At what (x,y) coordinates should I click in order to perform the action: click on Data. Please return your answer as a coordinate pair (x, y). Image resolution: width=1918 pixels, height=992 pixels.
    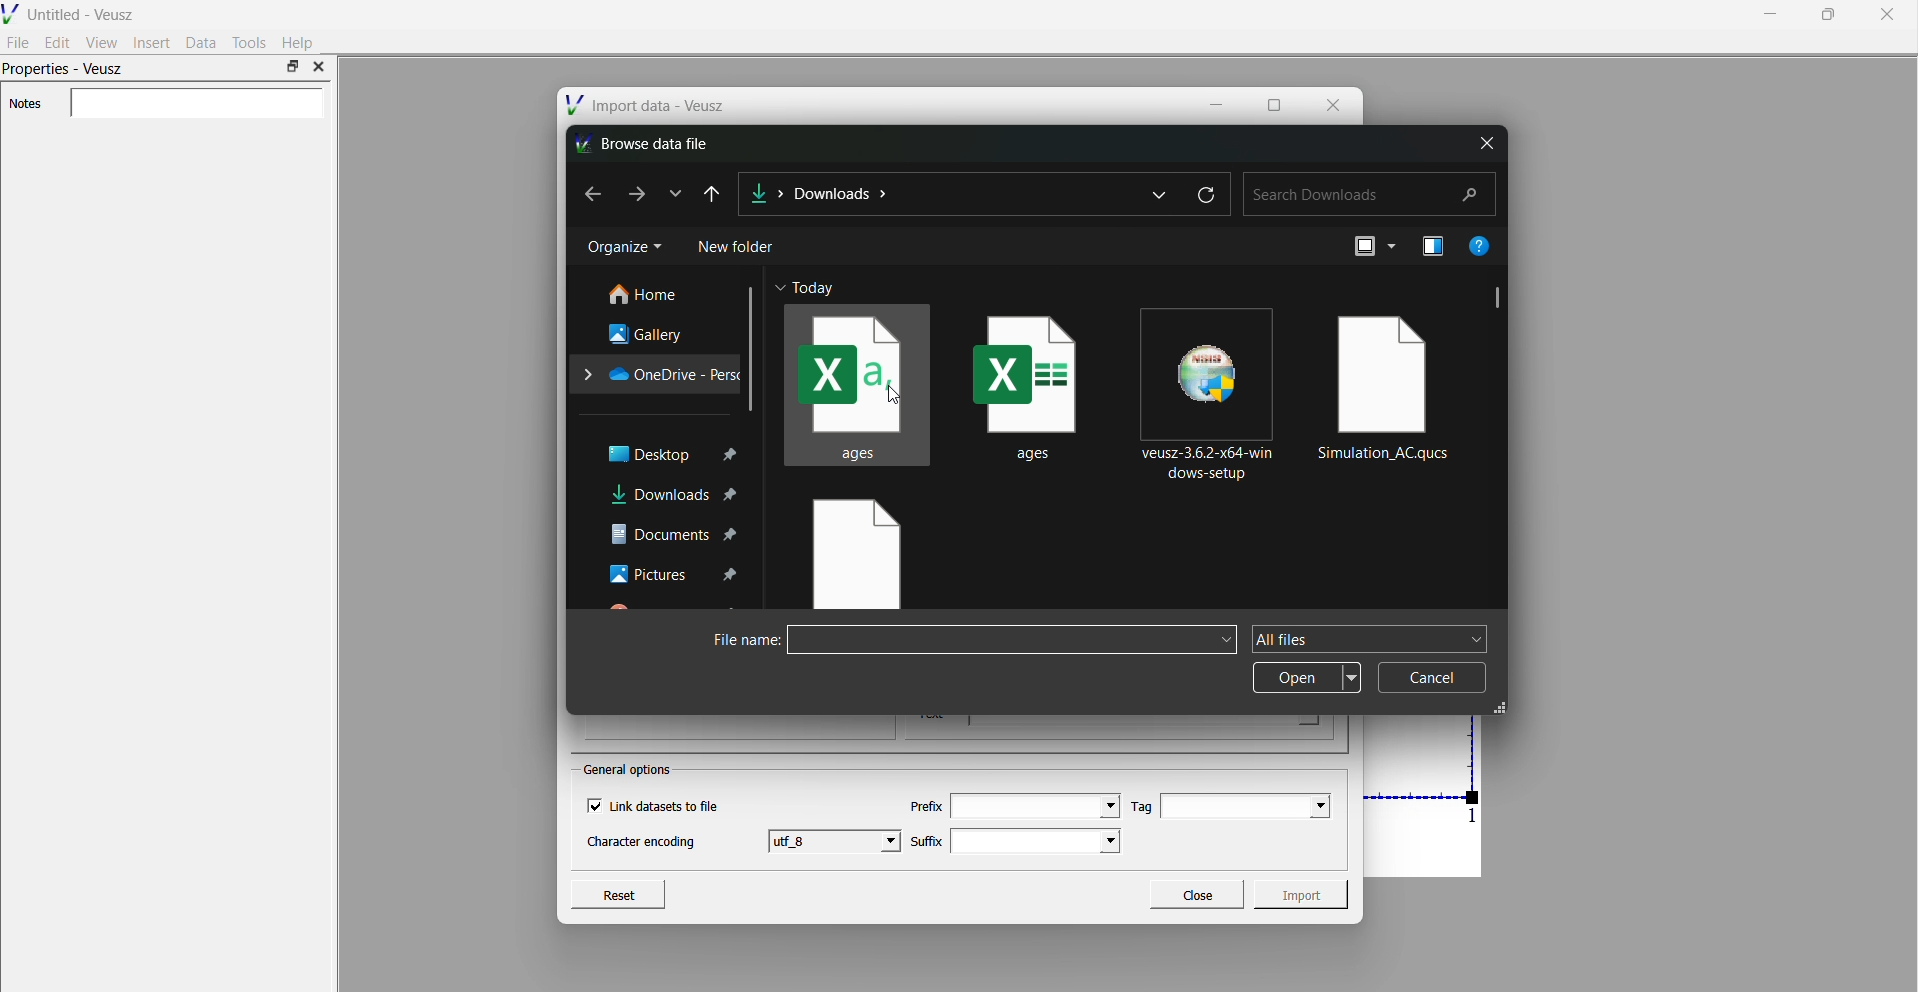
    Looking at the image, I should click on (201, 42).